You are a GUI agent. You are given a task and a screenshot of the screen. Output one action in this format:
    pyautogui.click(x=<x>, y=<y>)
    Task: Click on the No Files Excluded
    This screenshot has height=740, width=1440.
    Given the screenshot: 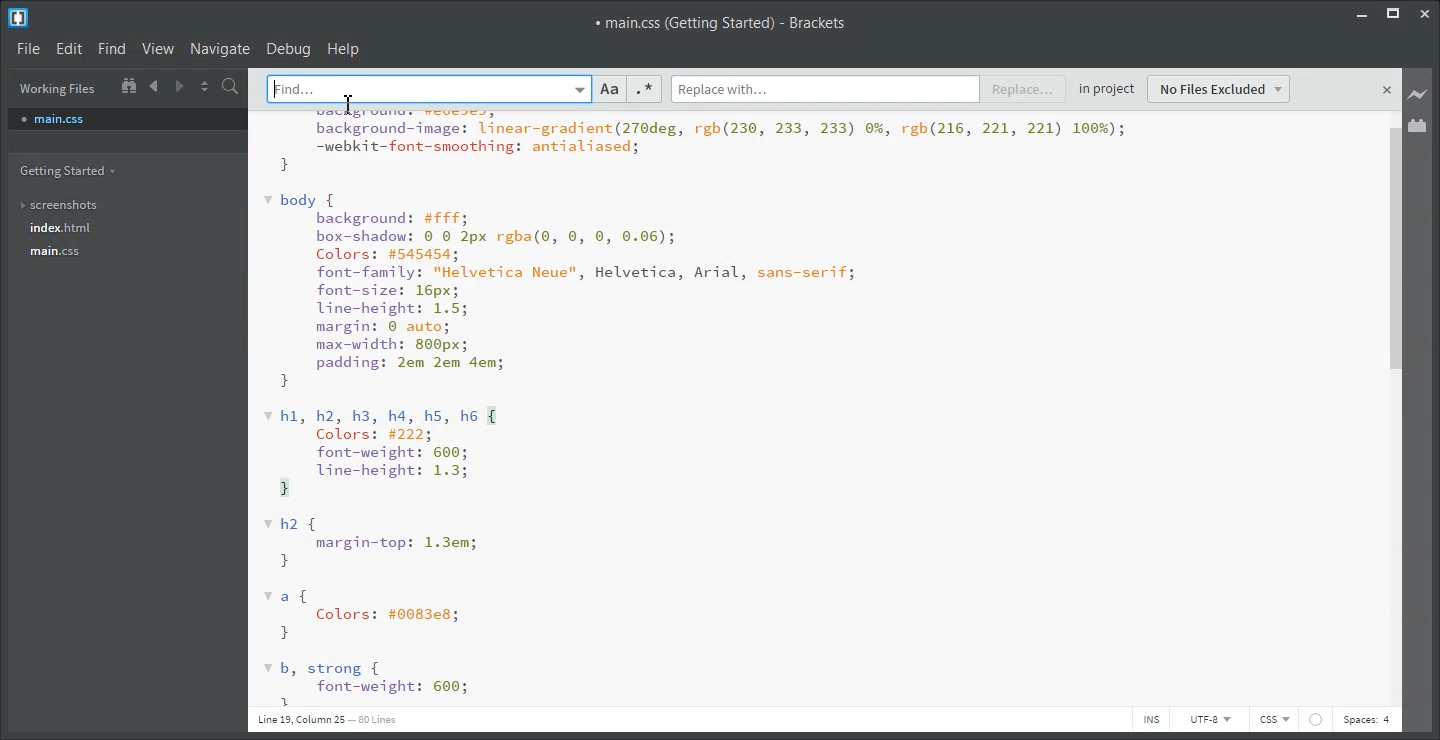 What is the action you would take?
    pyautogui.click(x=1220, y=89)
    